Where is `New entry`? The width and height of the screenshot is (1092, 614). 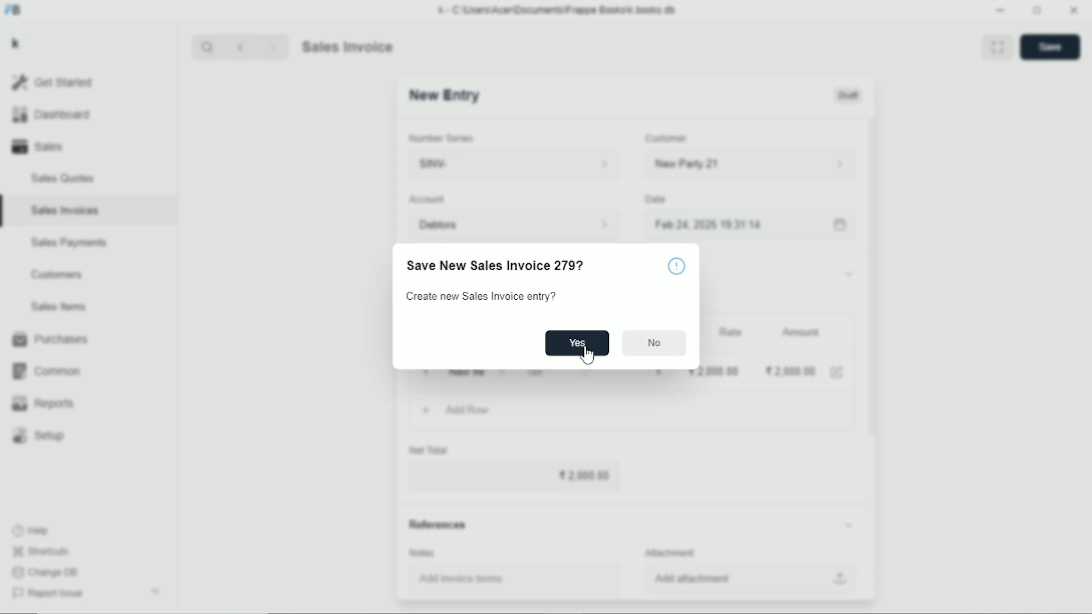
New entry is located at coordinates (445, 96).